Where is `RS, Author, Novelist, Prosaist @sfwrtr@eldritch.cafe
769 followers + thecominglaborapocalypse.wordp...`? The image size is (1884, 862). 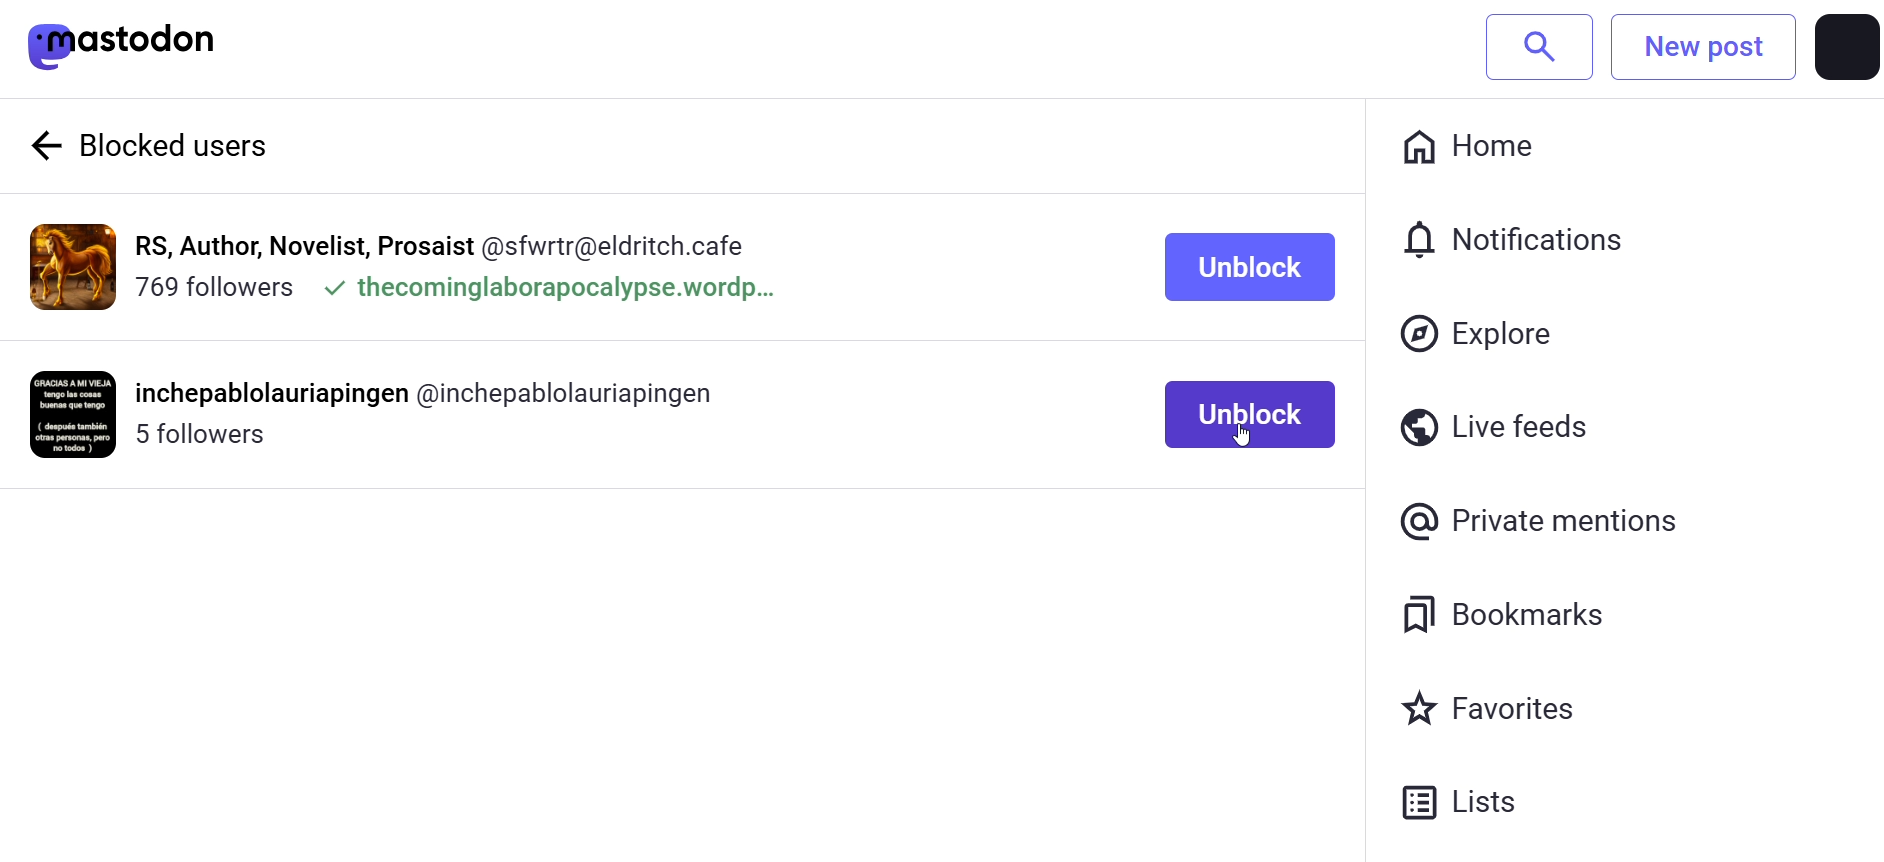
RS, Author, Novelist, Prosaist @sfwrtr@eldritch.cafe
769 followers + thecominglaborapocalypse.wordp... is located at coordinates (465, 265).